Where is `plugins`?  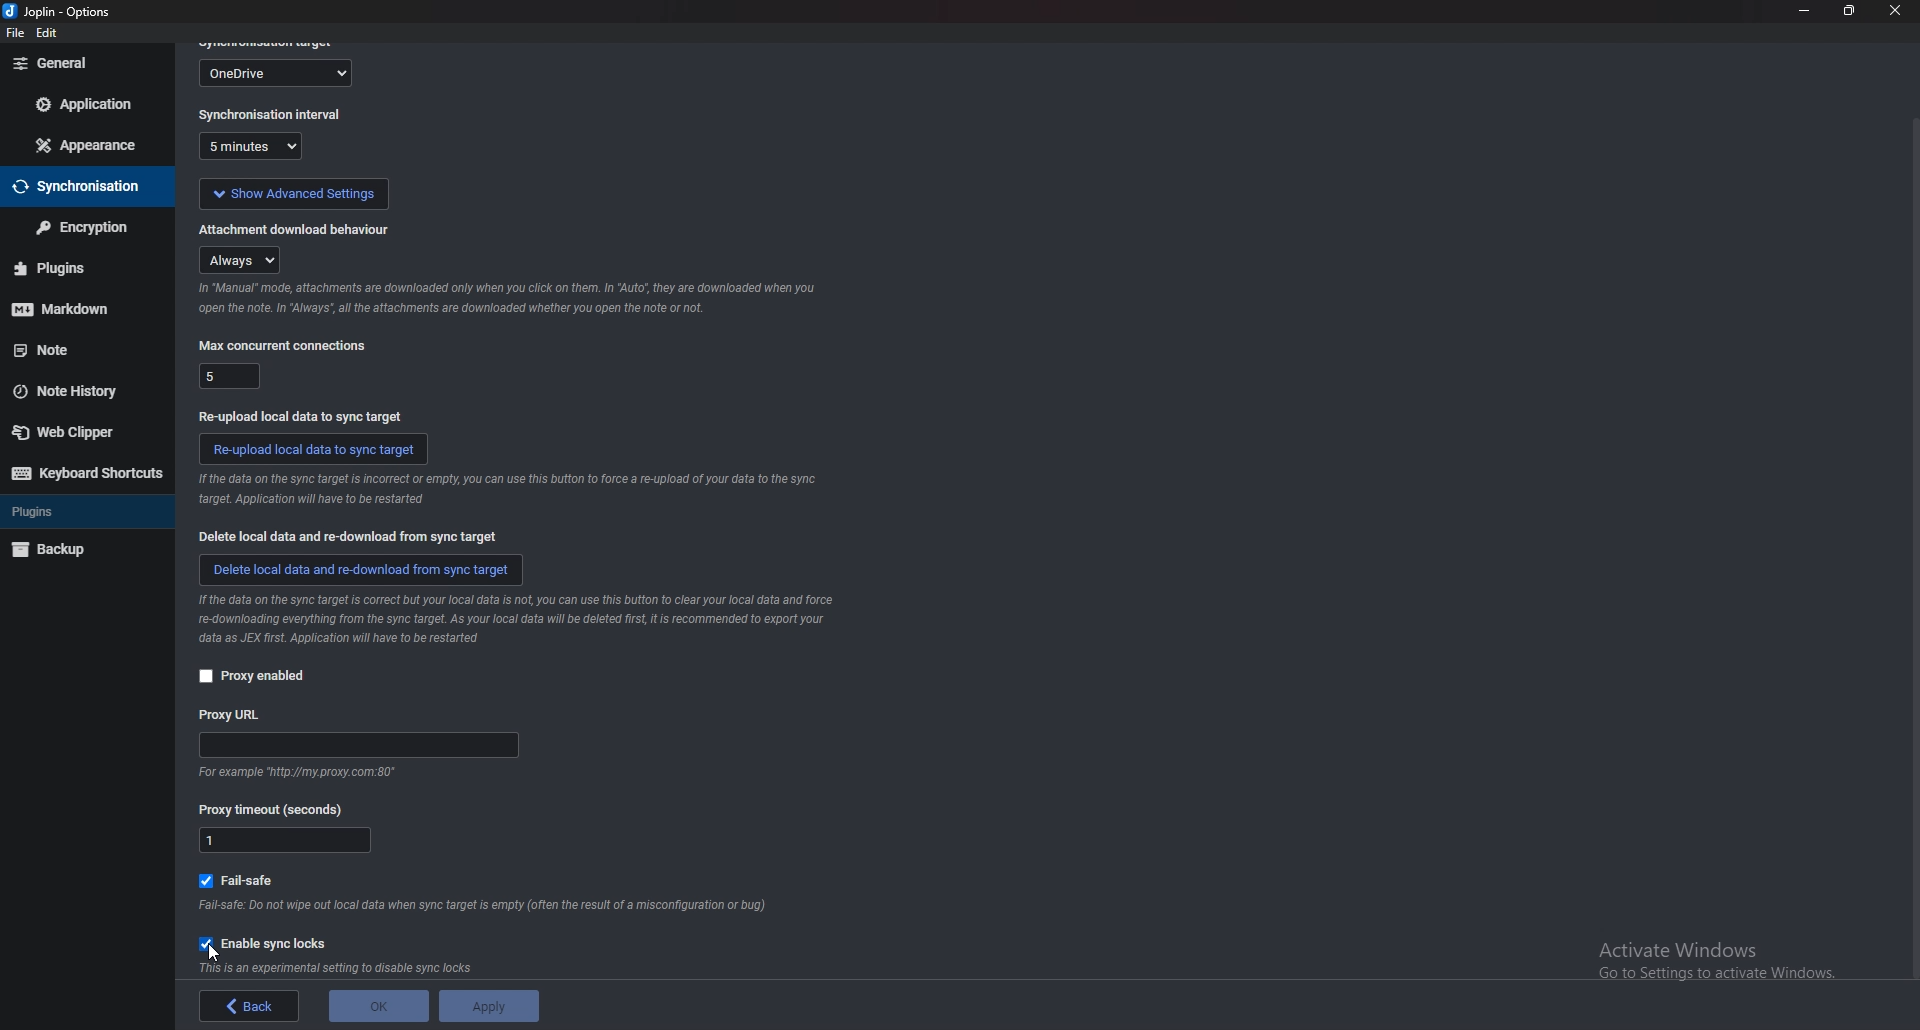
plugins is located at coordinates (78, 514).